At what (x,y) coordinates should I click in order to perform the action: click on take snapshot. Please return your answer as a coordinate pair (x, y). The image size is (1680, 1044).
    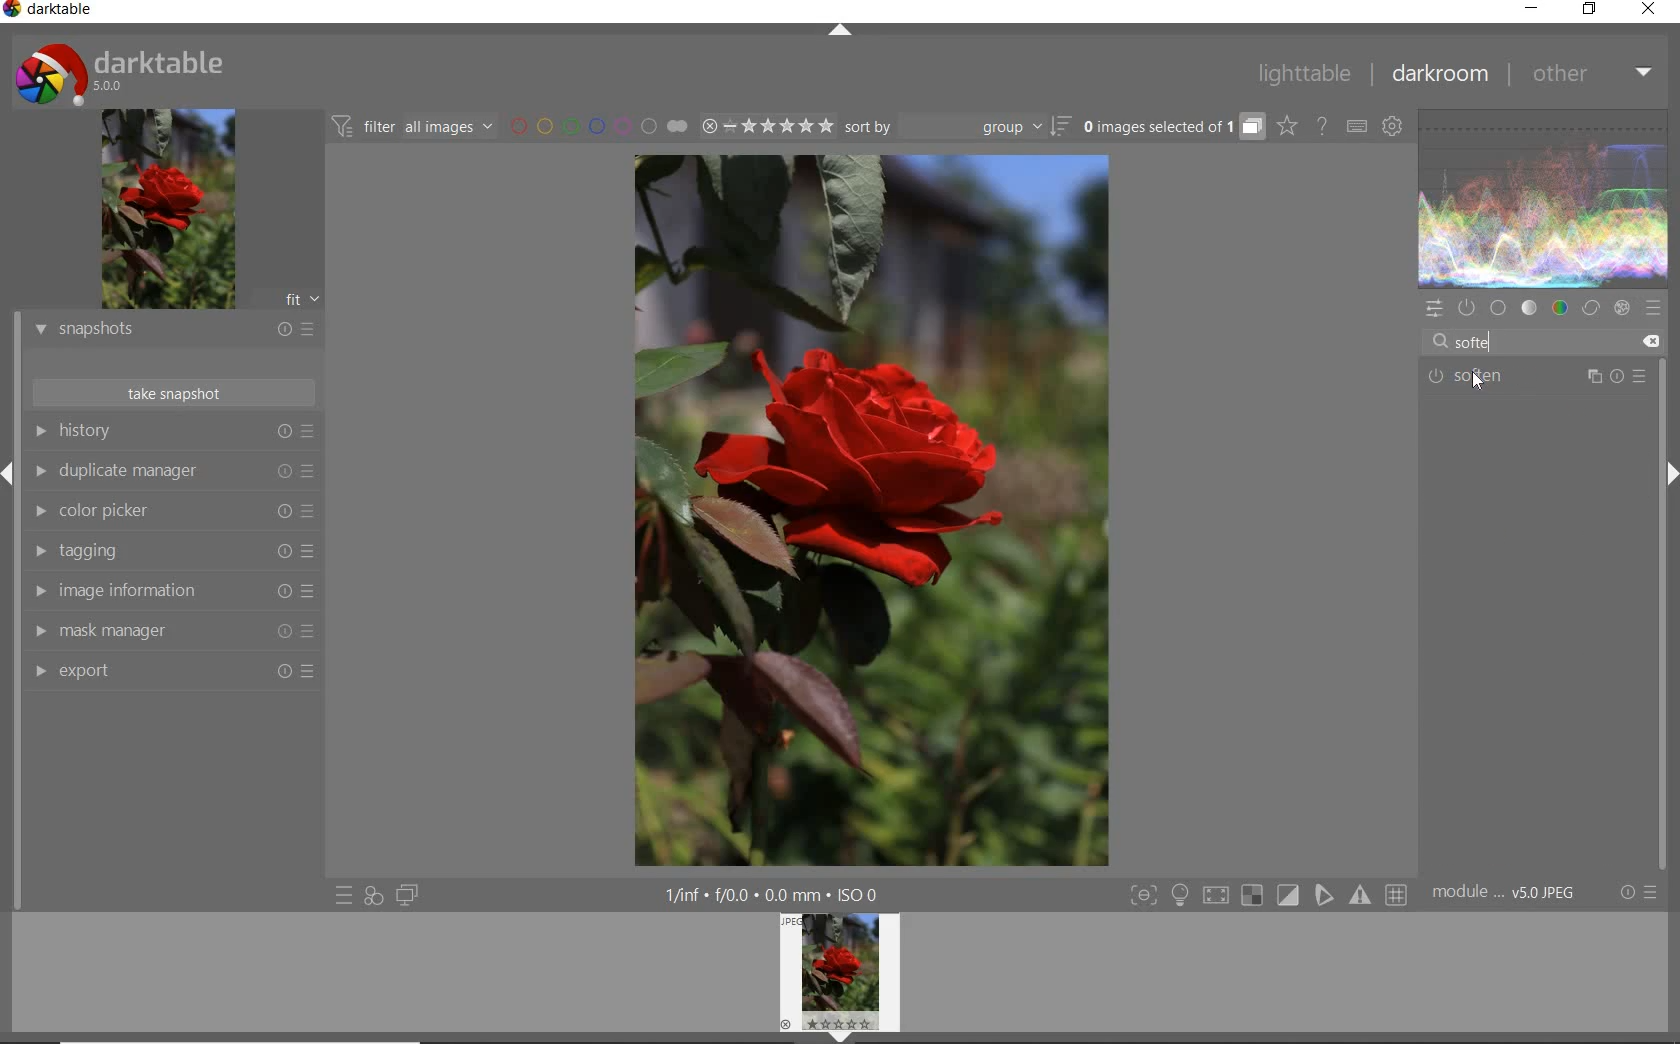
    Looking at the image, I should click on (173, 393).